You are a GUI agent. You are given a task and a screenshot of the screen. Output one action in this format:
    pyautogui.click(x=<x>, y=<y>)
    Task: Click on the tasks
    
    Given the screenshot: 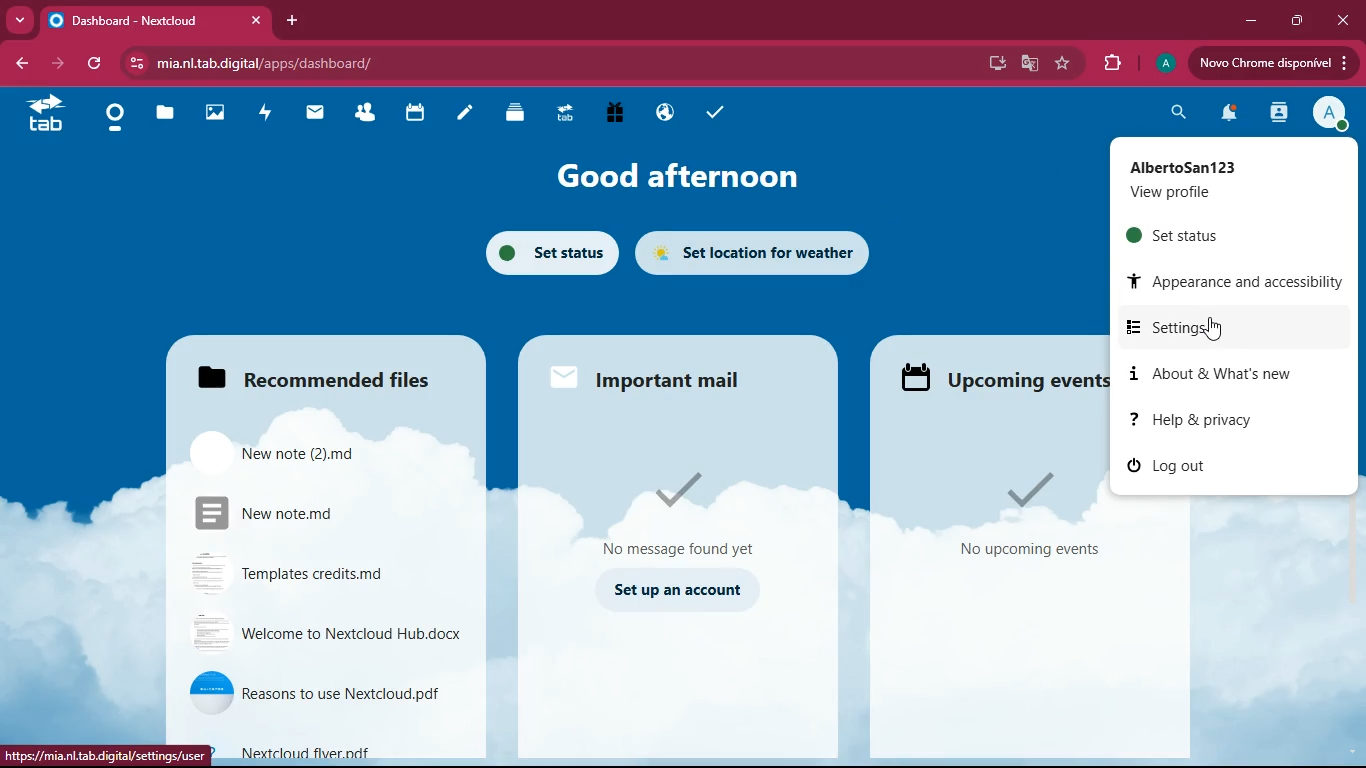 What is the action you would take?
    pyautogui.click(x=710, y=112)
    